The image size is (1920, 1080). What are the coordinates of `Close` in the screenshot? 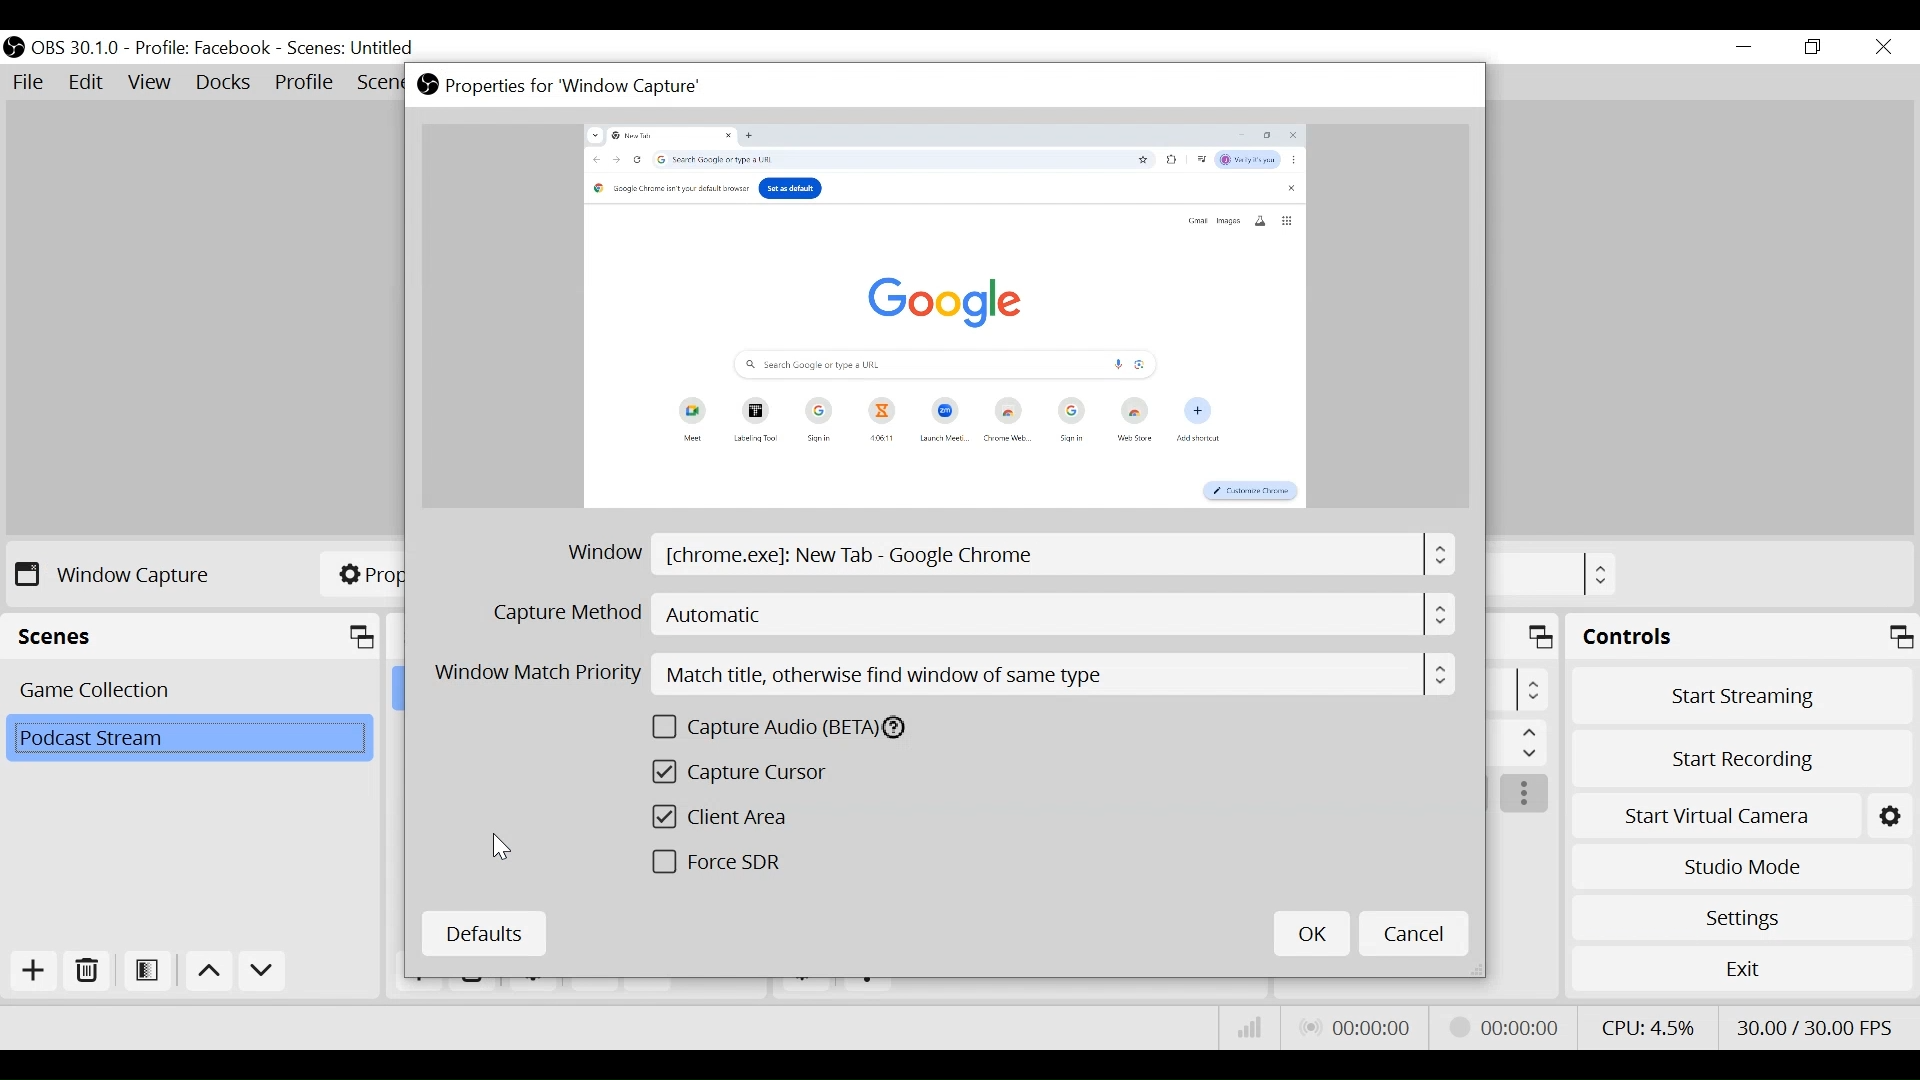 It's located at (1882, 48).